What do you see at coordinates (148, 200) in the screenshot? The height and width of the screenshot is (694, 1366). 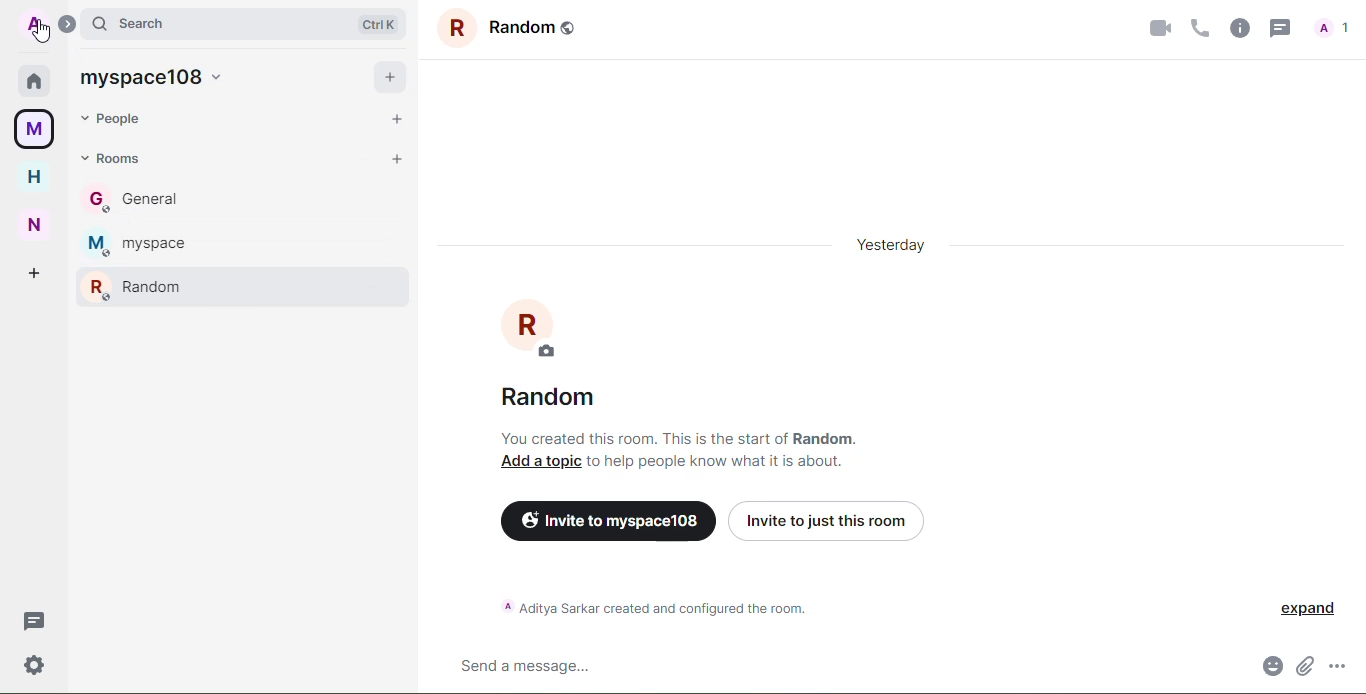 I see `general` at bounding box center [148, 200].